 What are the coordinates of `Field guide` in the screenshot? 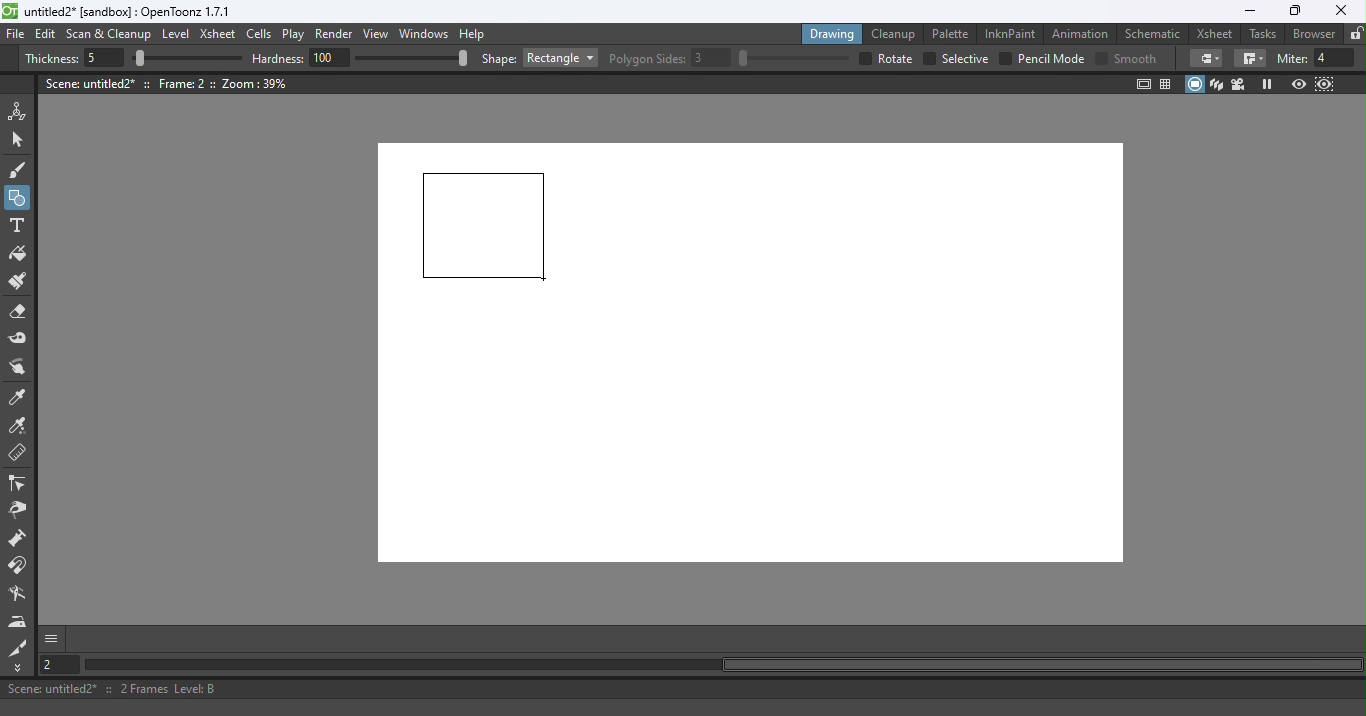 It's located at (1169, 83).